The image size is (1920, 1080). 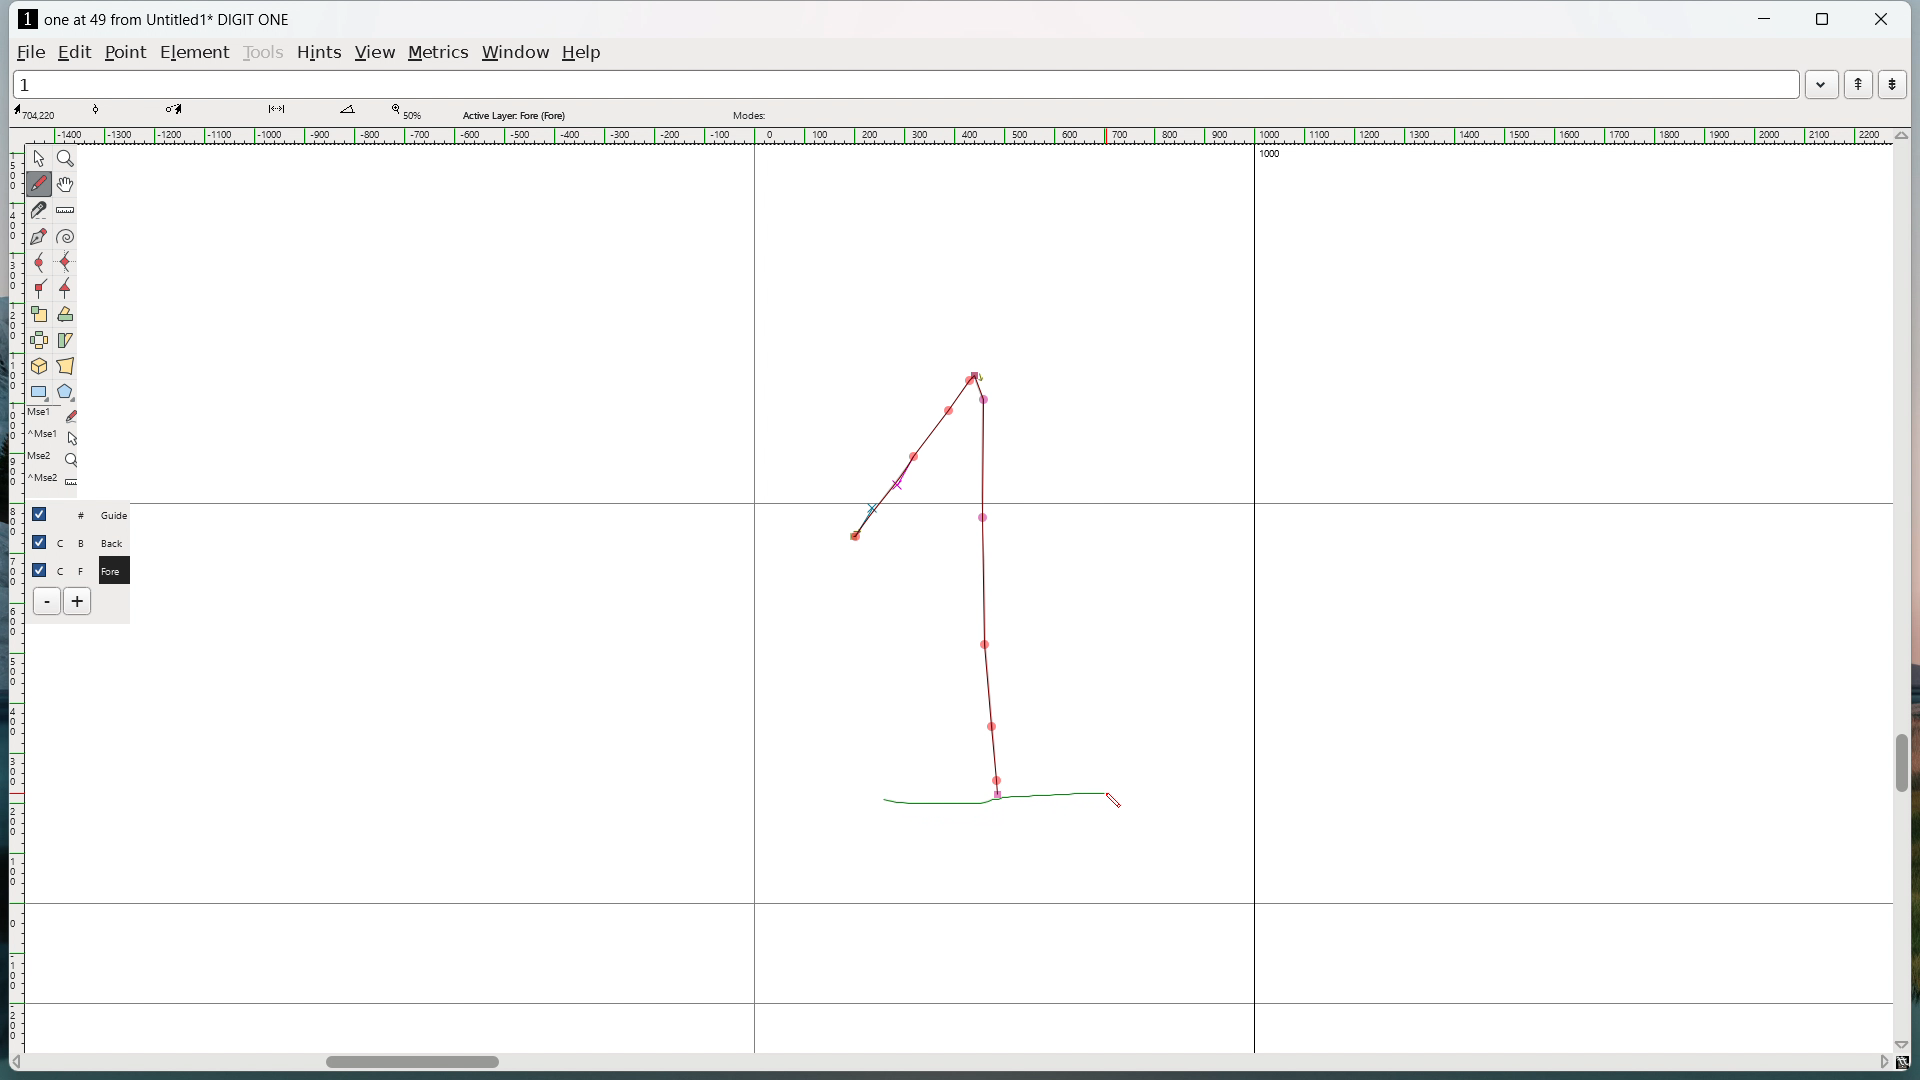 I want to click on distance between points, so click(x=289, y=112).